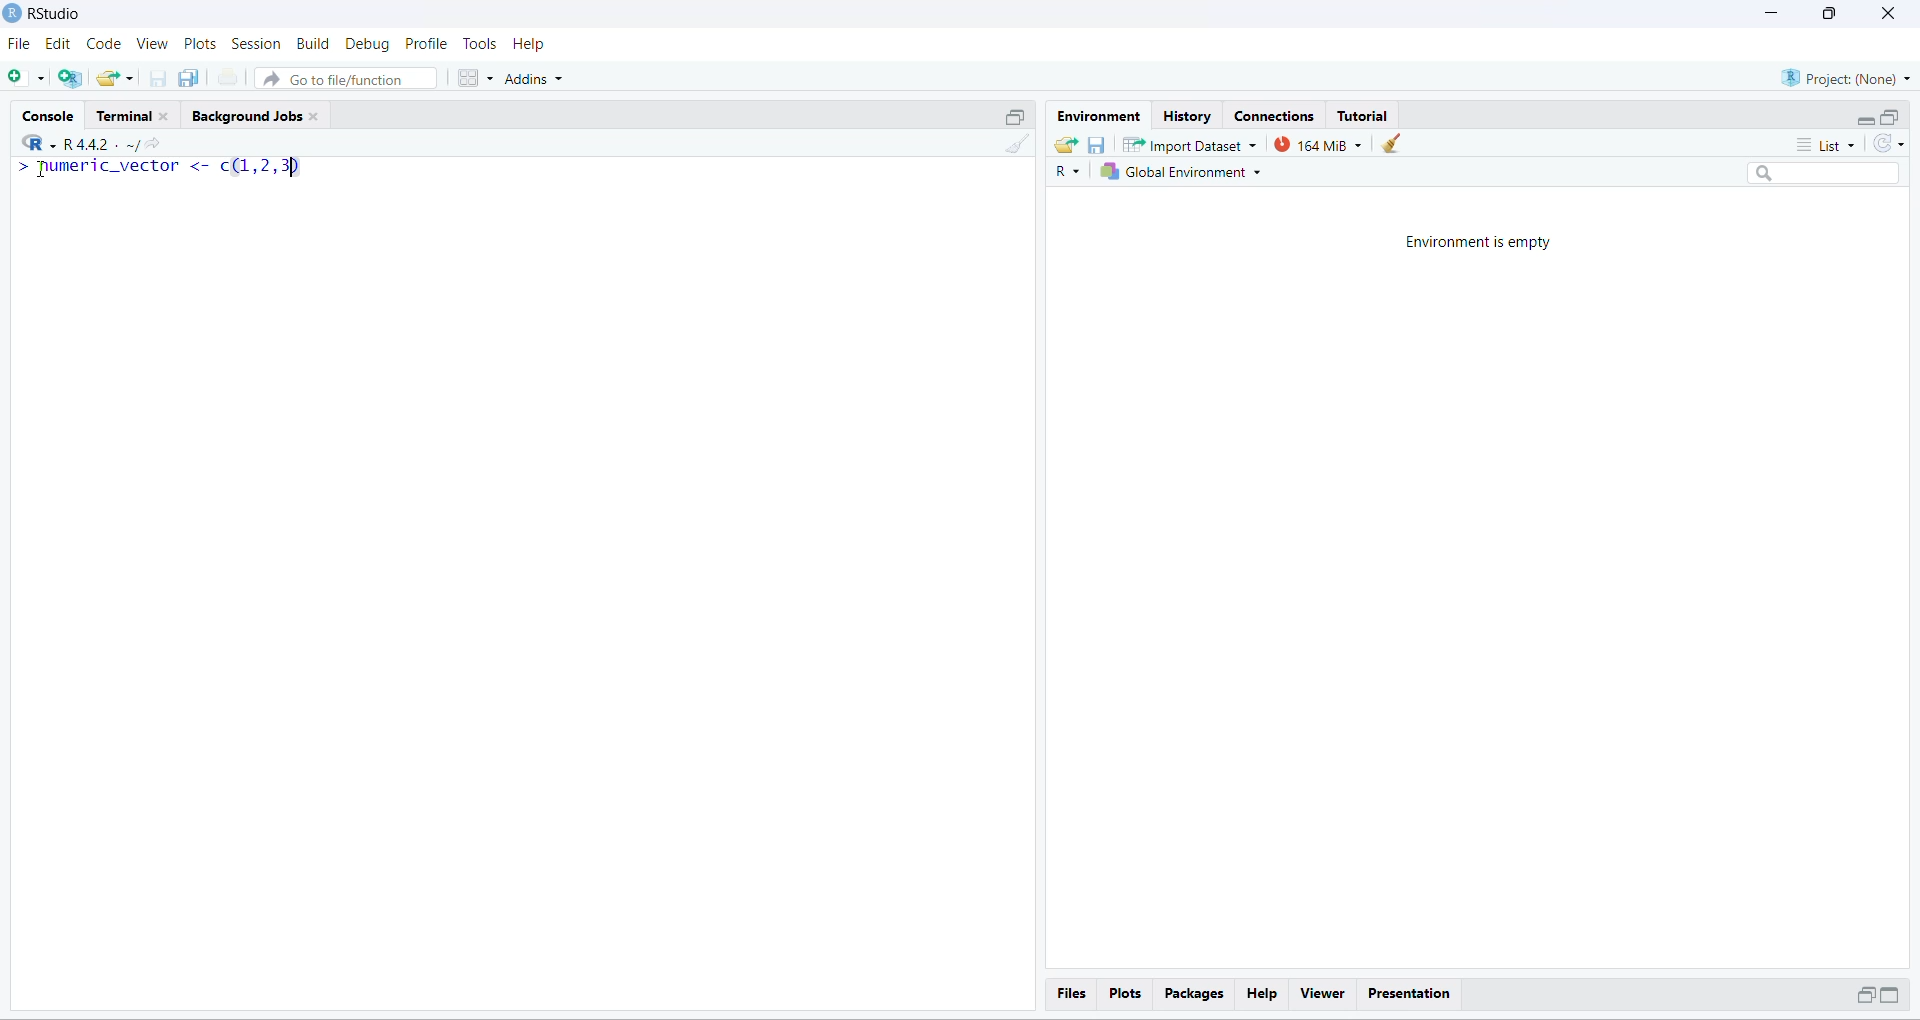 This screenshot has height=1020, width=1920. What do you see at coordinates (1889, 144) in the screenshot?
I see `refresh` at bounding box center [1889, 144].